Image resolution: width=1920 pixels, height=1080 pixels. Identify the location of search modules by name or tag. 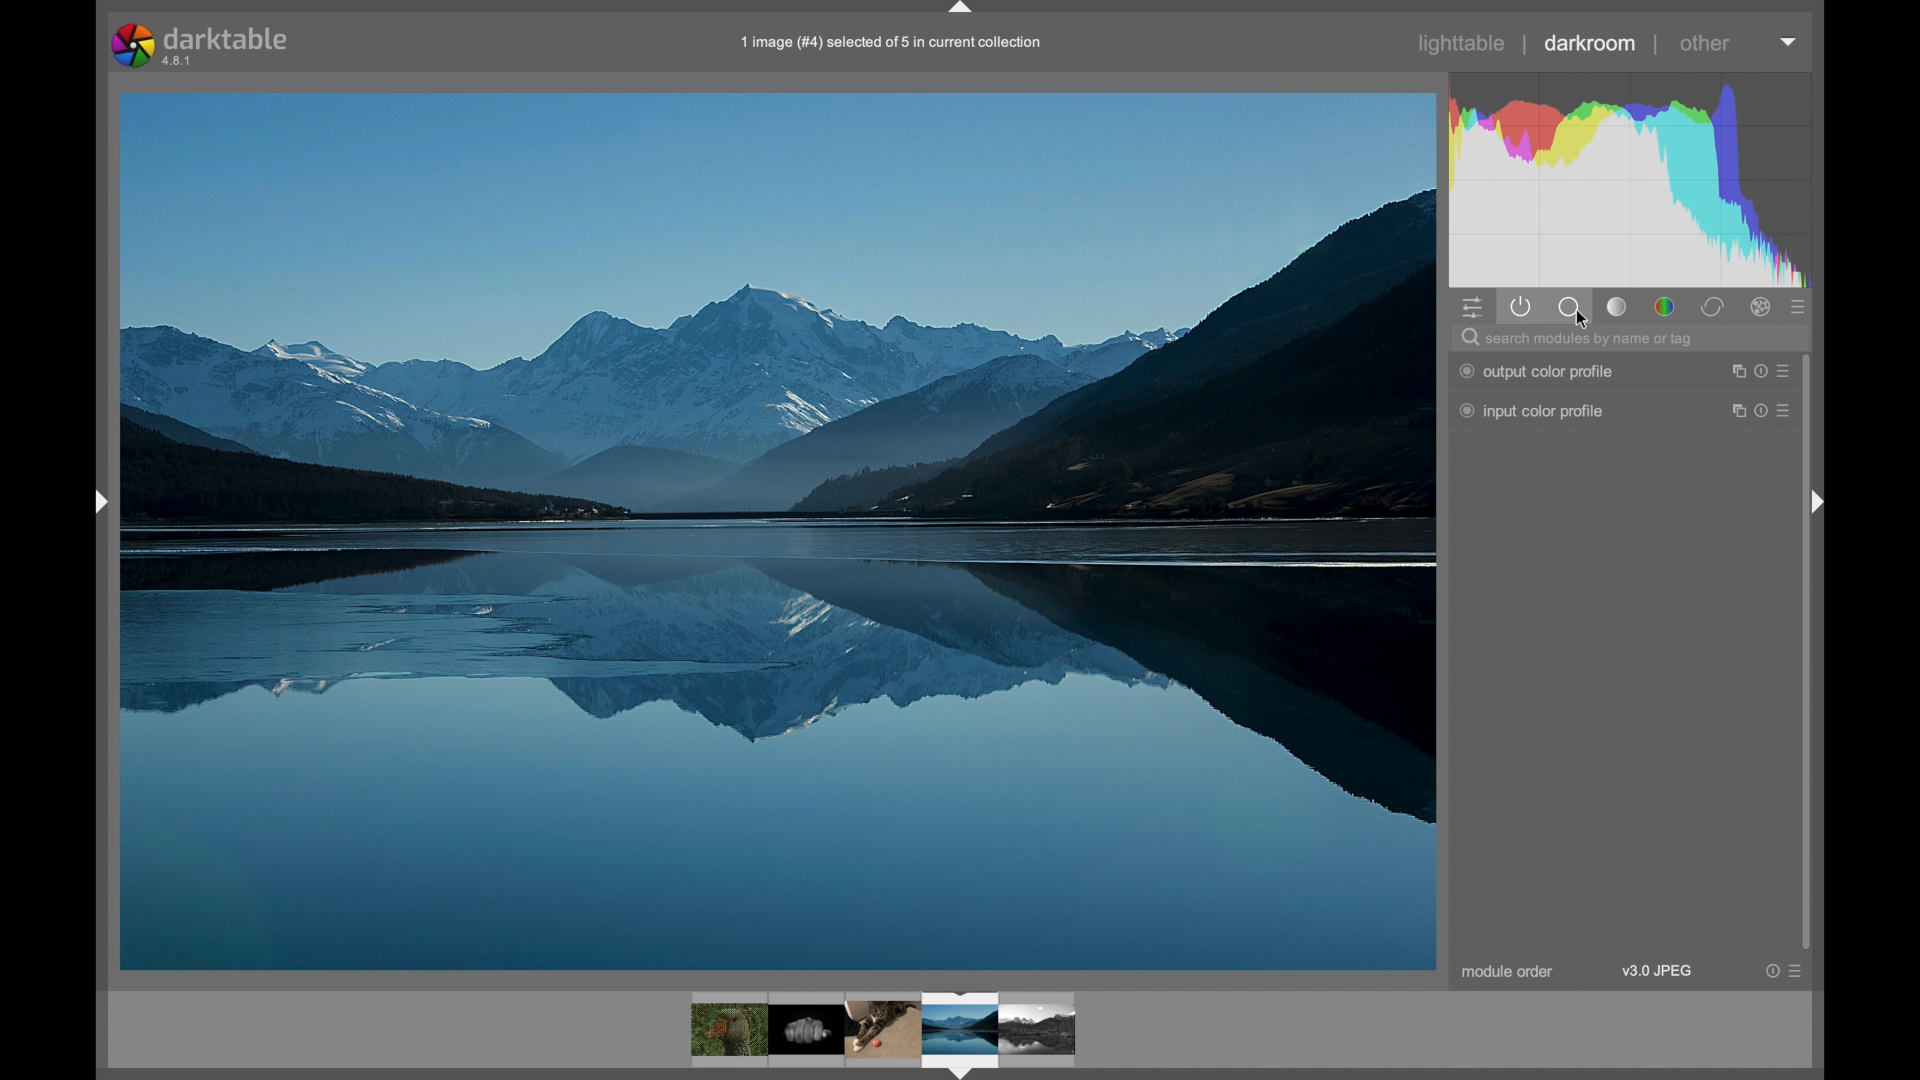
(1580, 337).